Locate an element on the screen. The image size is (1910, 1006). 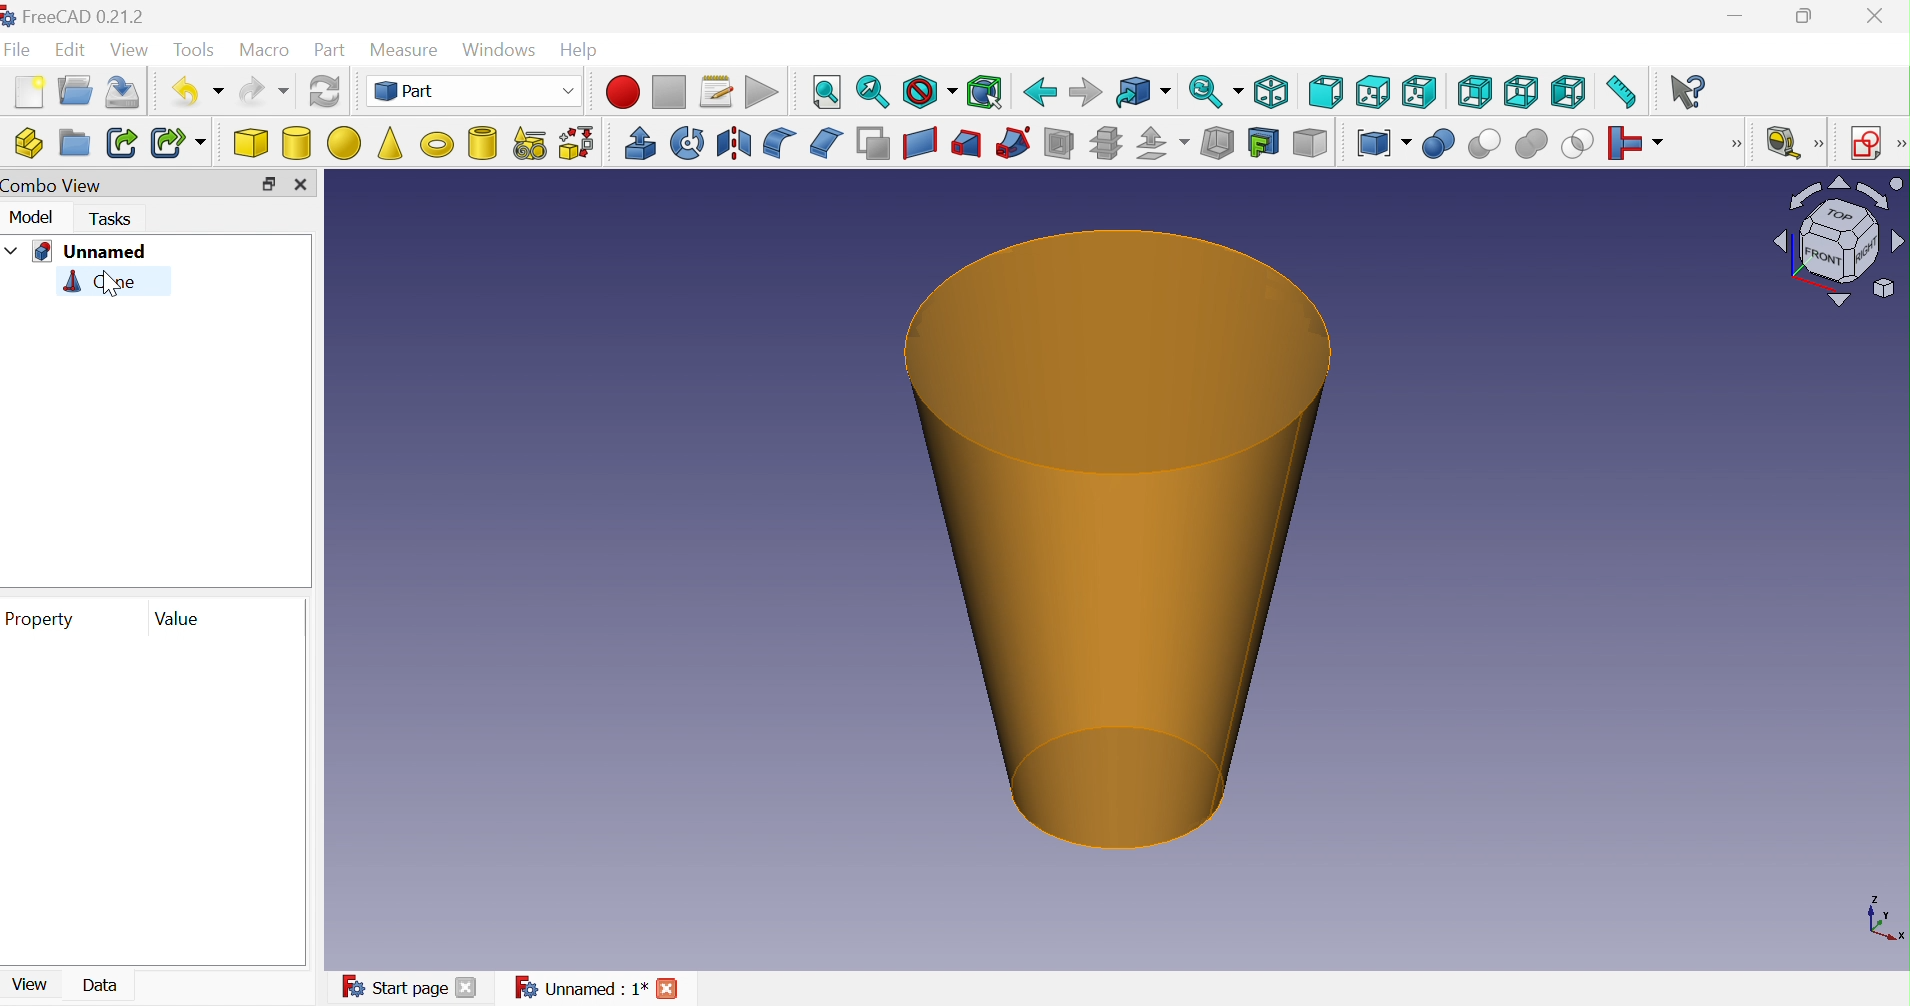
Cone is located at coordinates (101, 284).